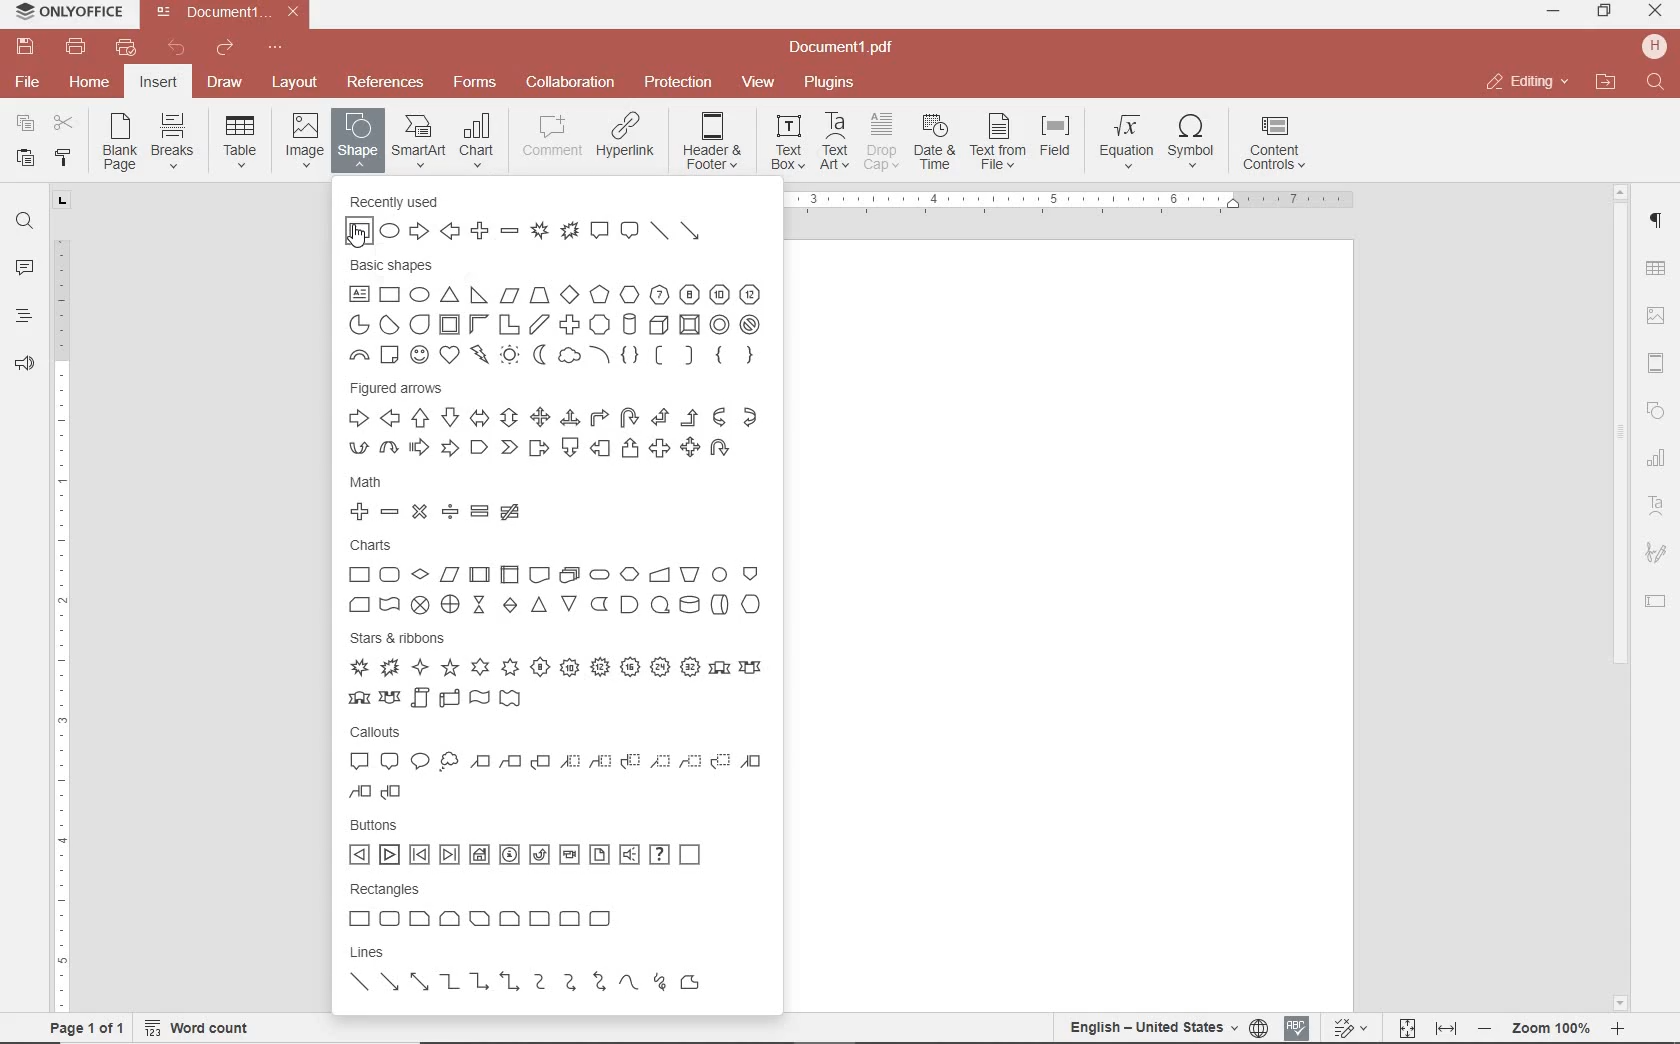 This screenshot has width=1680, height=1044. Describe the element at coordinates (1658, 83) in the screenshot. I see `find` at that location.